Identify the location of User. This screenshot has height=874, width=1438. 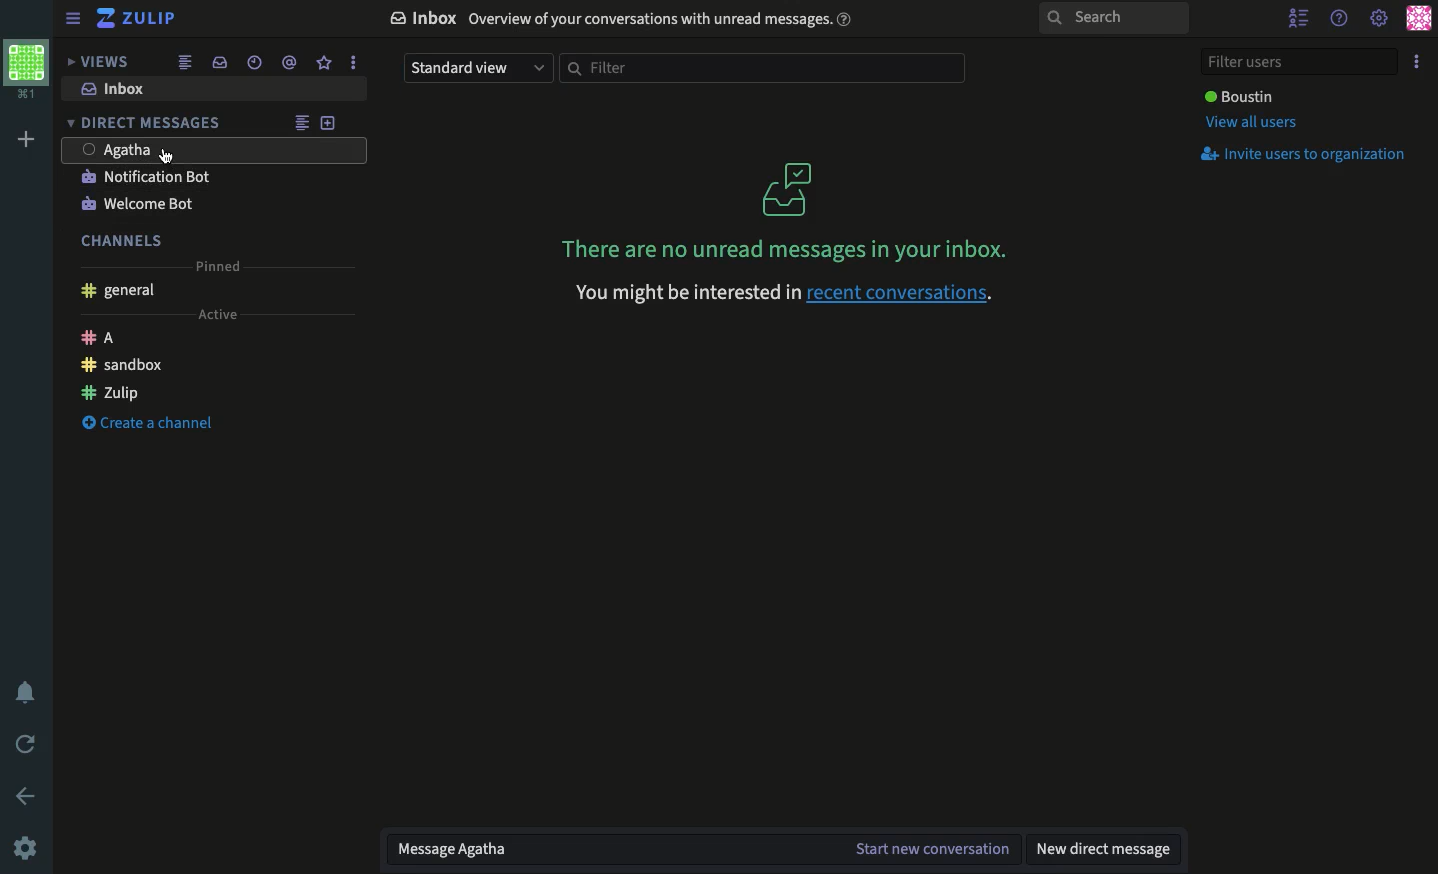
(215, 149).